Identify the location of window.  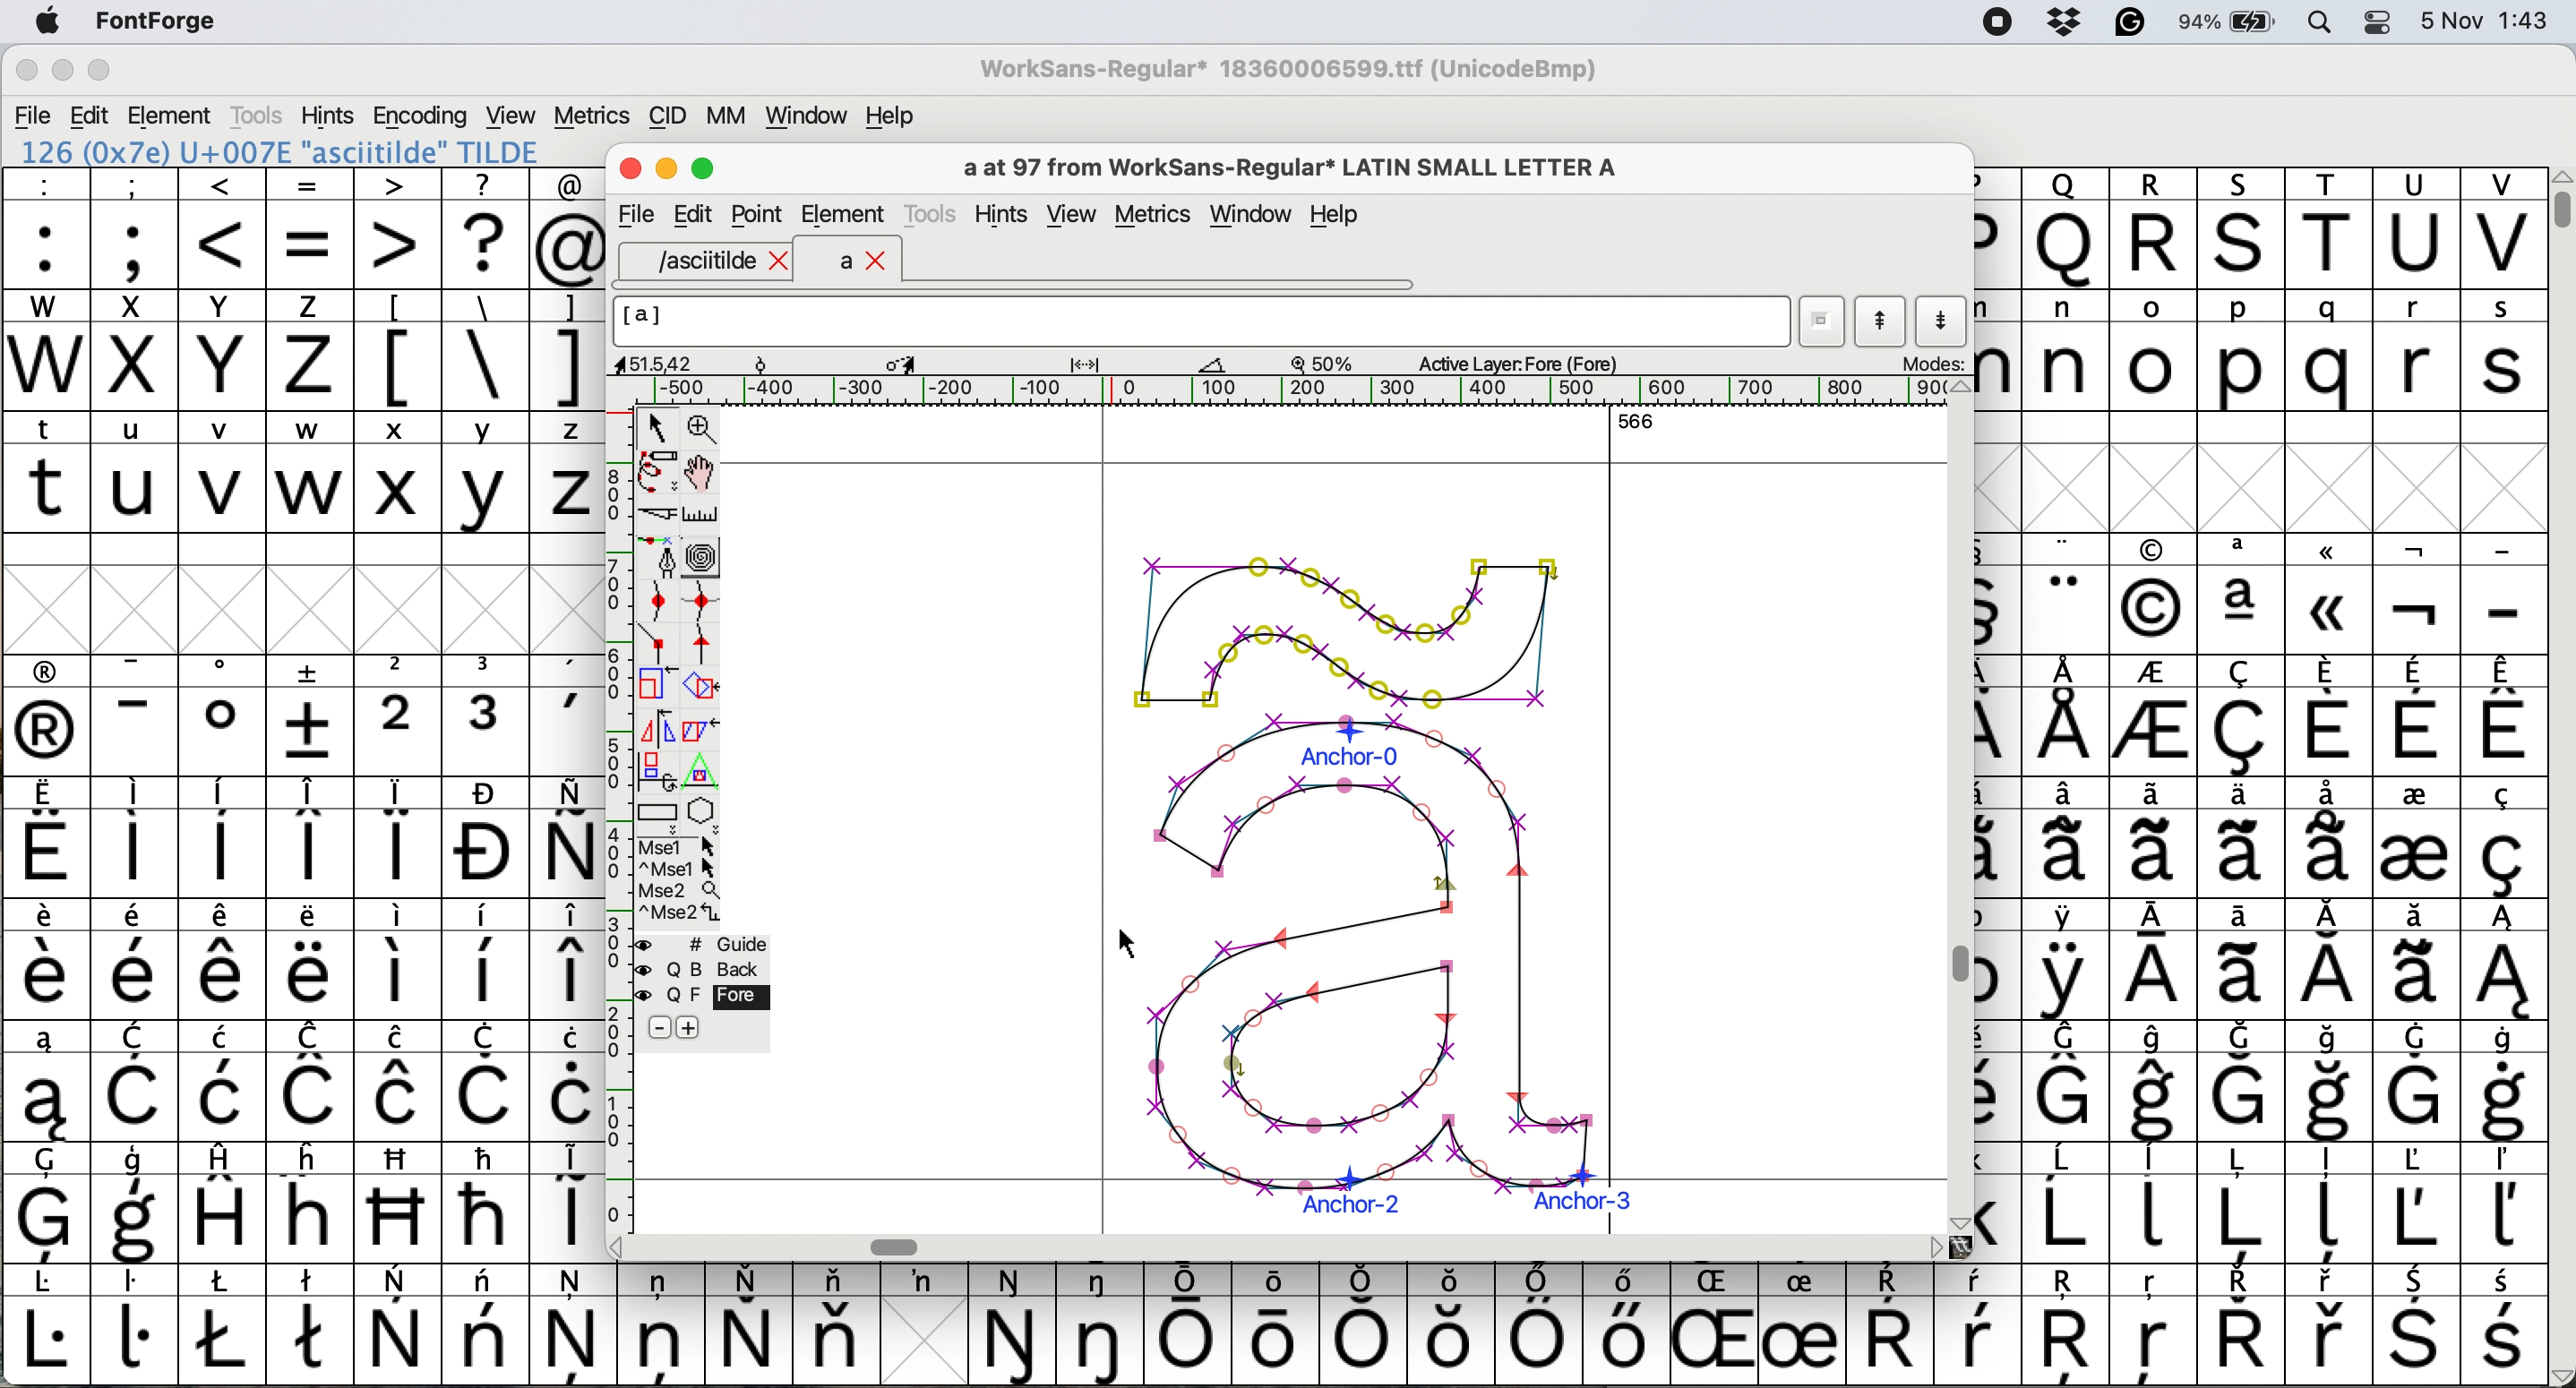
(802, 117).